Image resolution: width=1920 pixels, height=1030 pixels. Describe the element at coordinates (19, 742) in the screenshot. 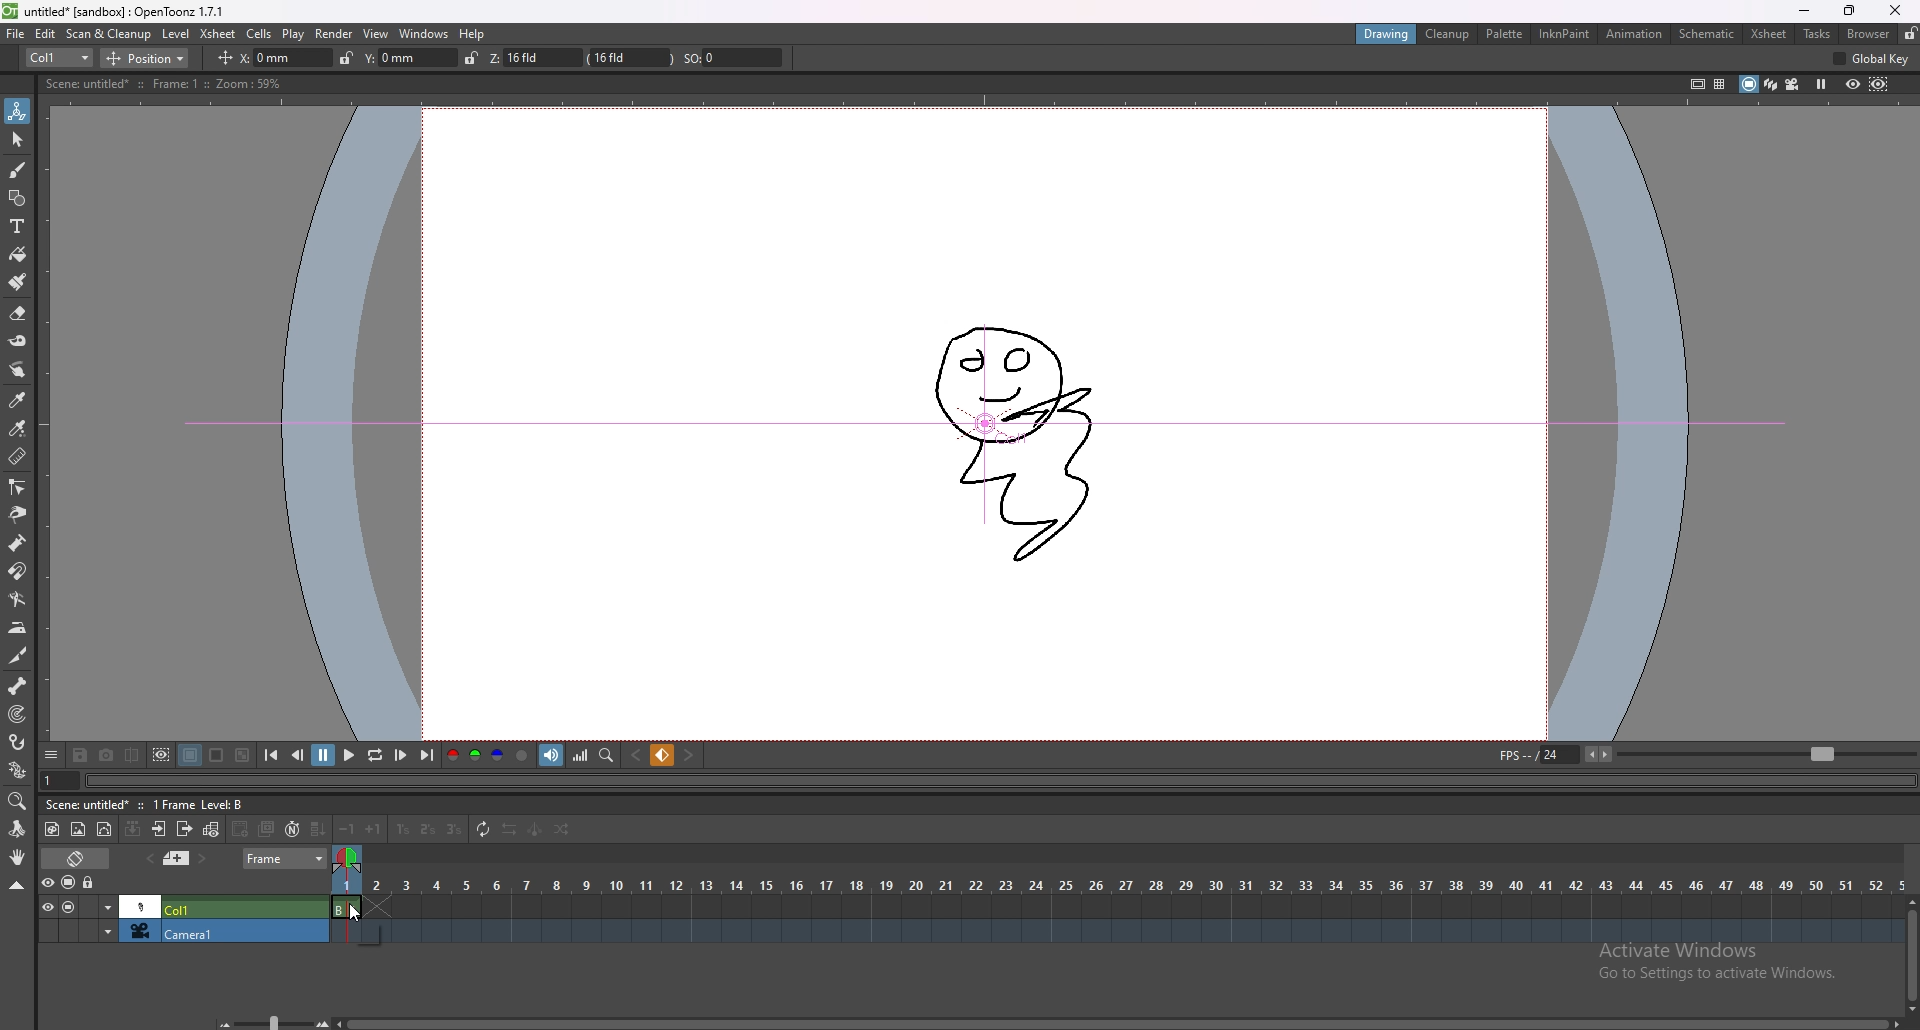

I see `hook` at that location.